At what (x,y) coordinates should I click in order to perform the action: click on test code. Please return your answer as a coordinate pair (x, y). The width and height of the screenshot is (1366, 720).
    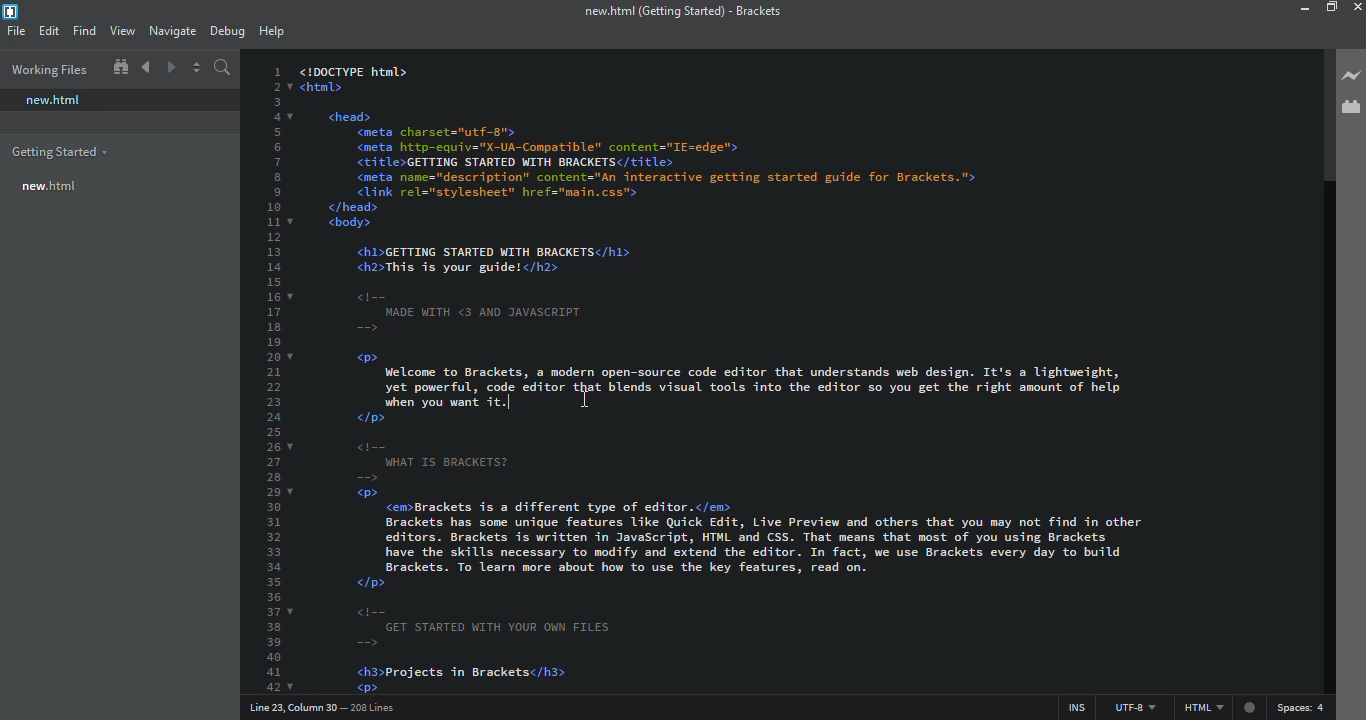
    Looking at the image, I should click on (749, 390).